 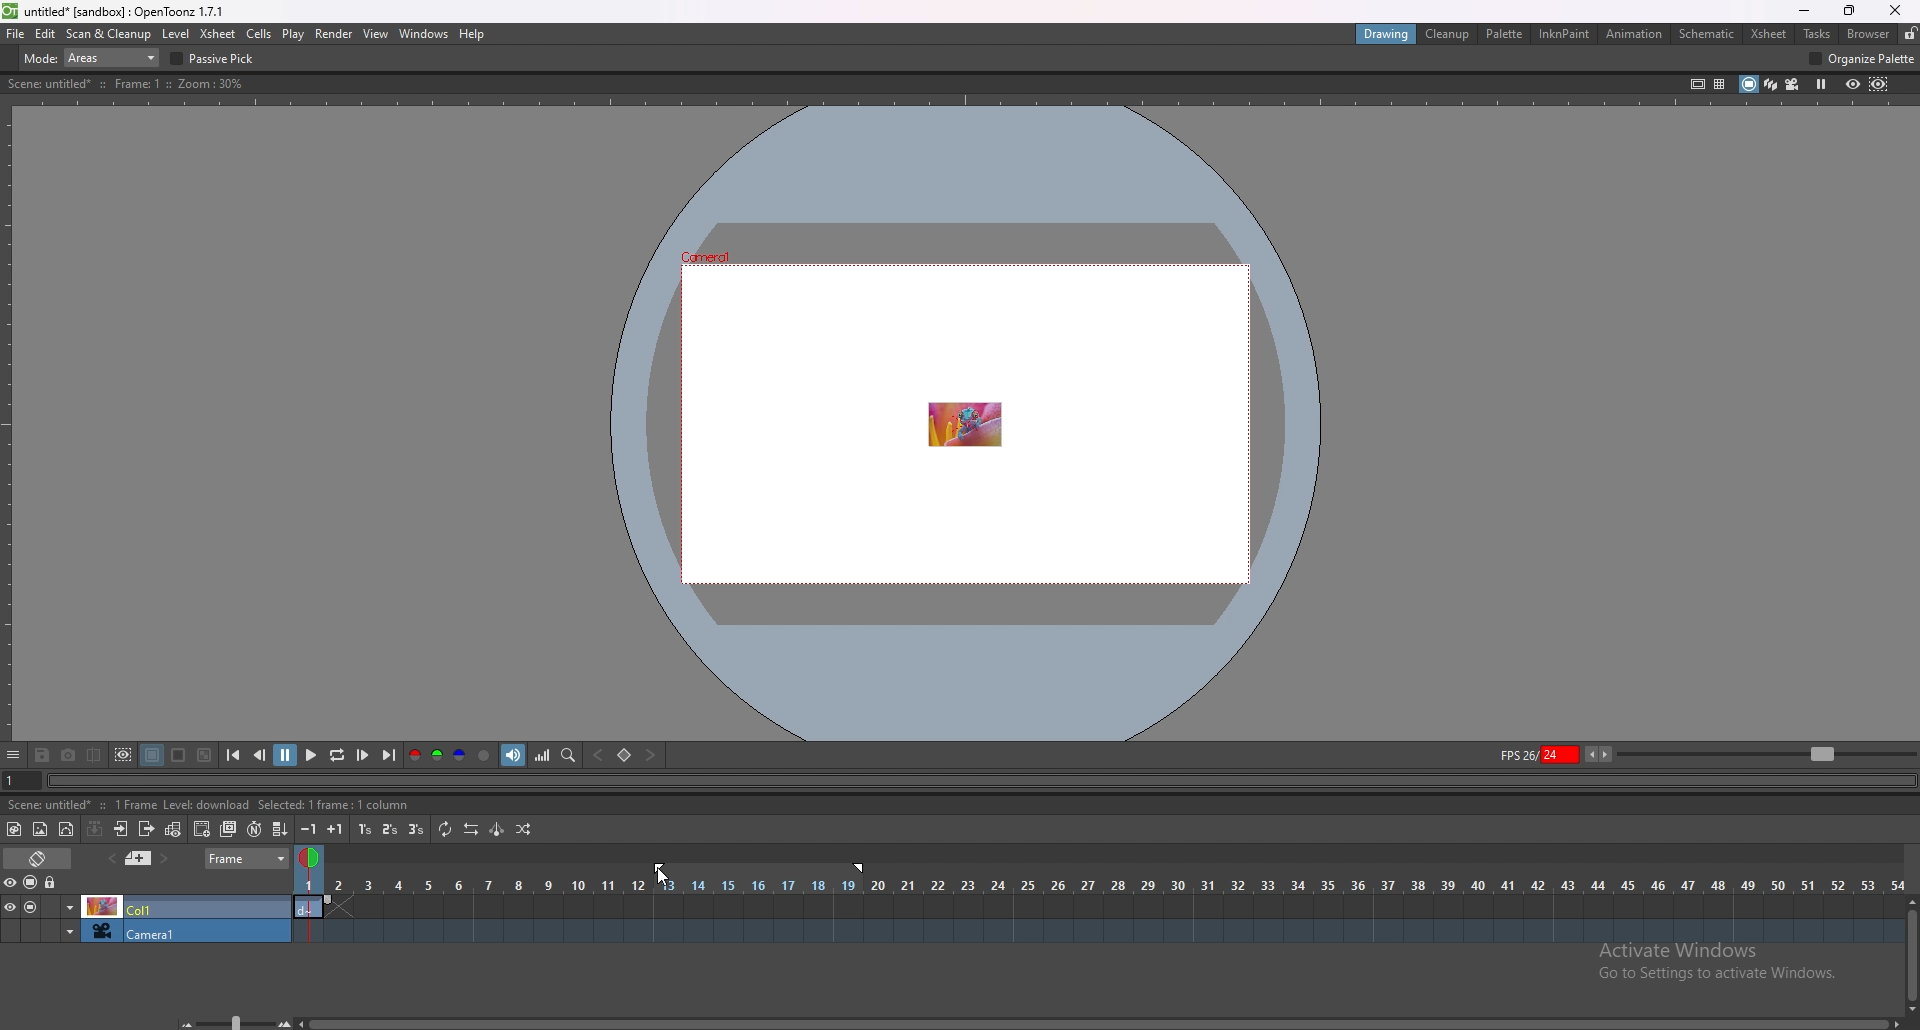 What do you see at coordinates (1910, 33) in the screenshot?
I see `lock` at bounding box center [1910, 33].